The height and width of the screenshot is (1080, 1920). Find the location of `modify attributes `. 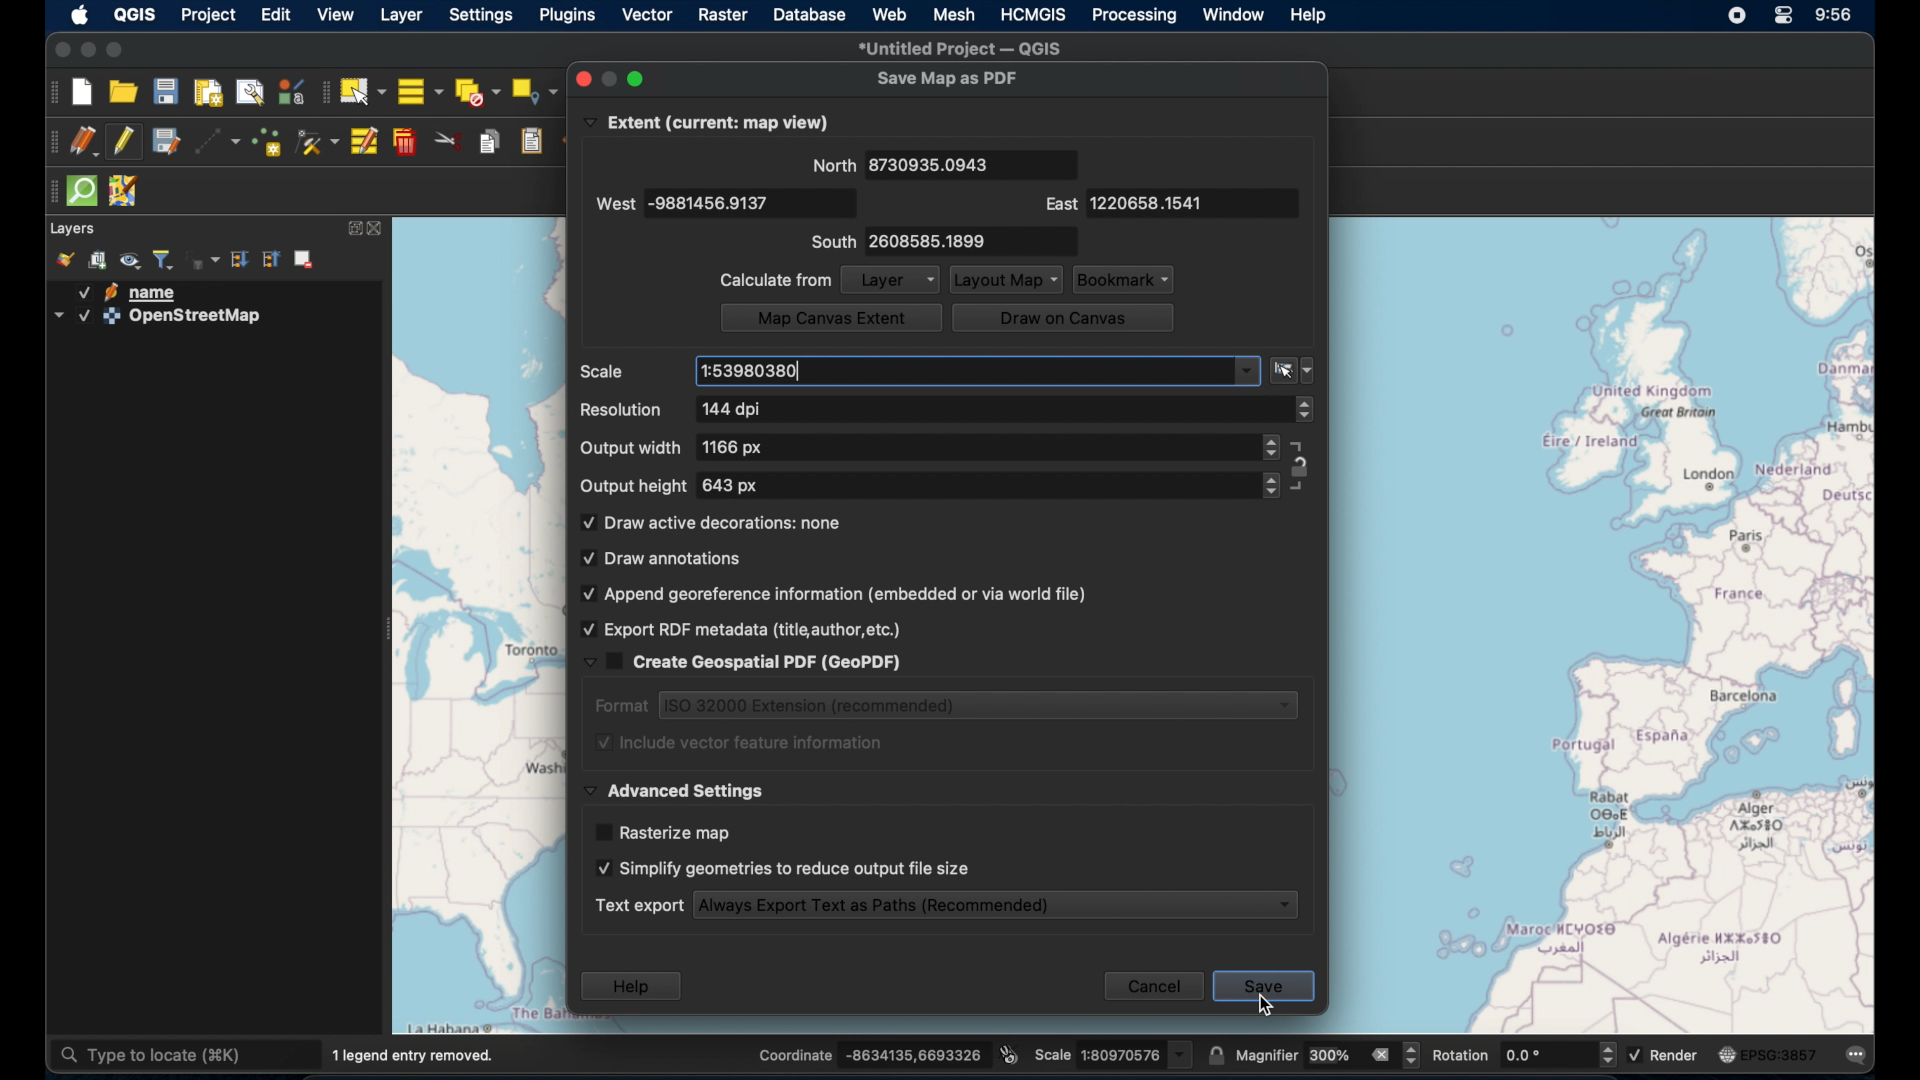

modify attributes  is located at coordinates (362, 142).